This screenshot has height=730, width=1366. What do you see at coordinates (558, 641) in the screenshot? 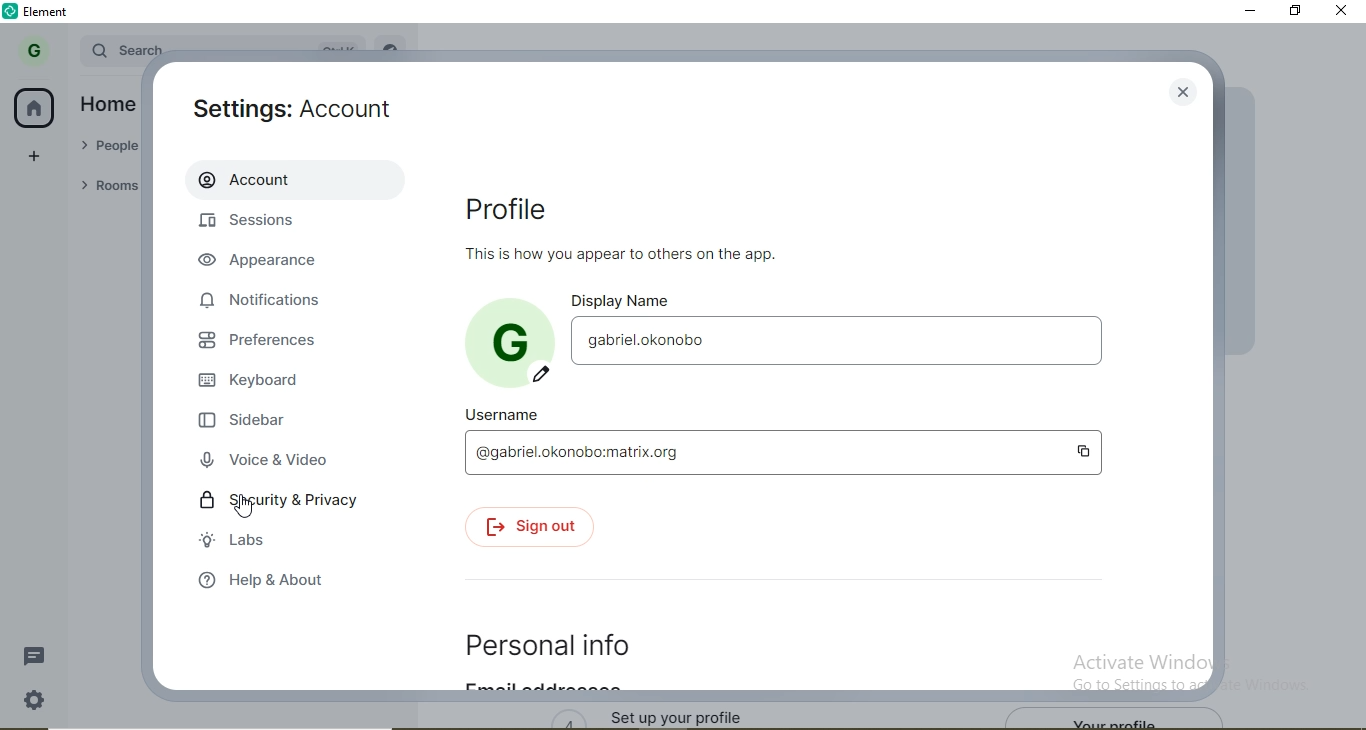
I see `personal info` at bounding box center [558, 641].